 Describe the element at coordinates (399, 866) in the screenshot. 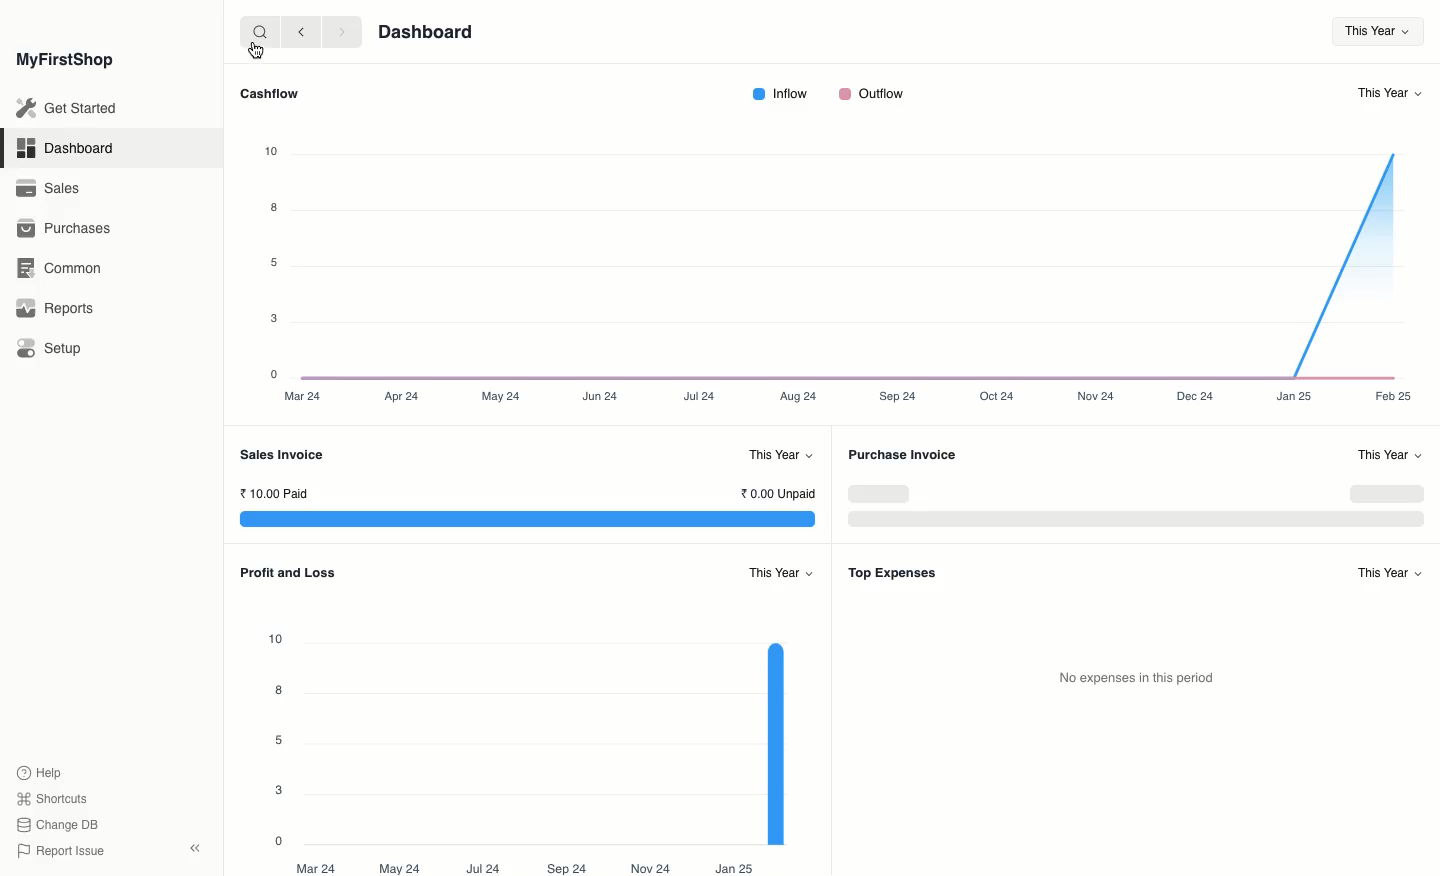

I see `May 24` at that location.